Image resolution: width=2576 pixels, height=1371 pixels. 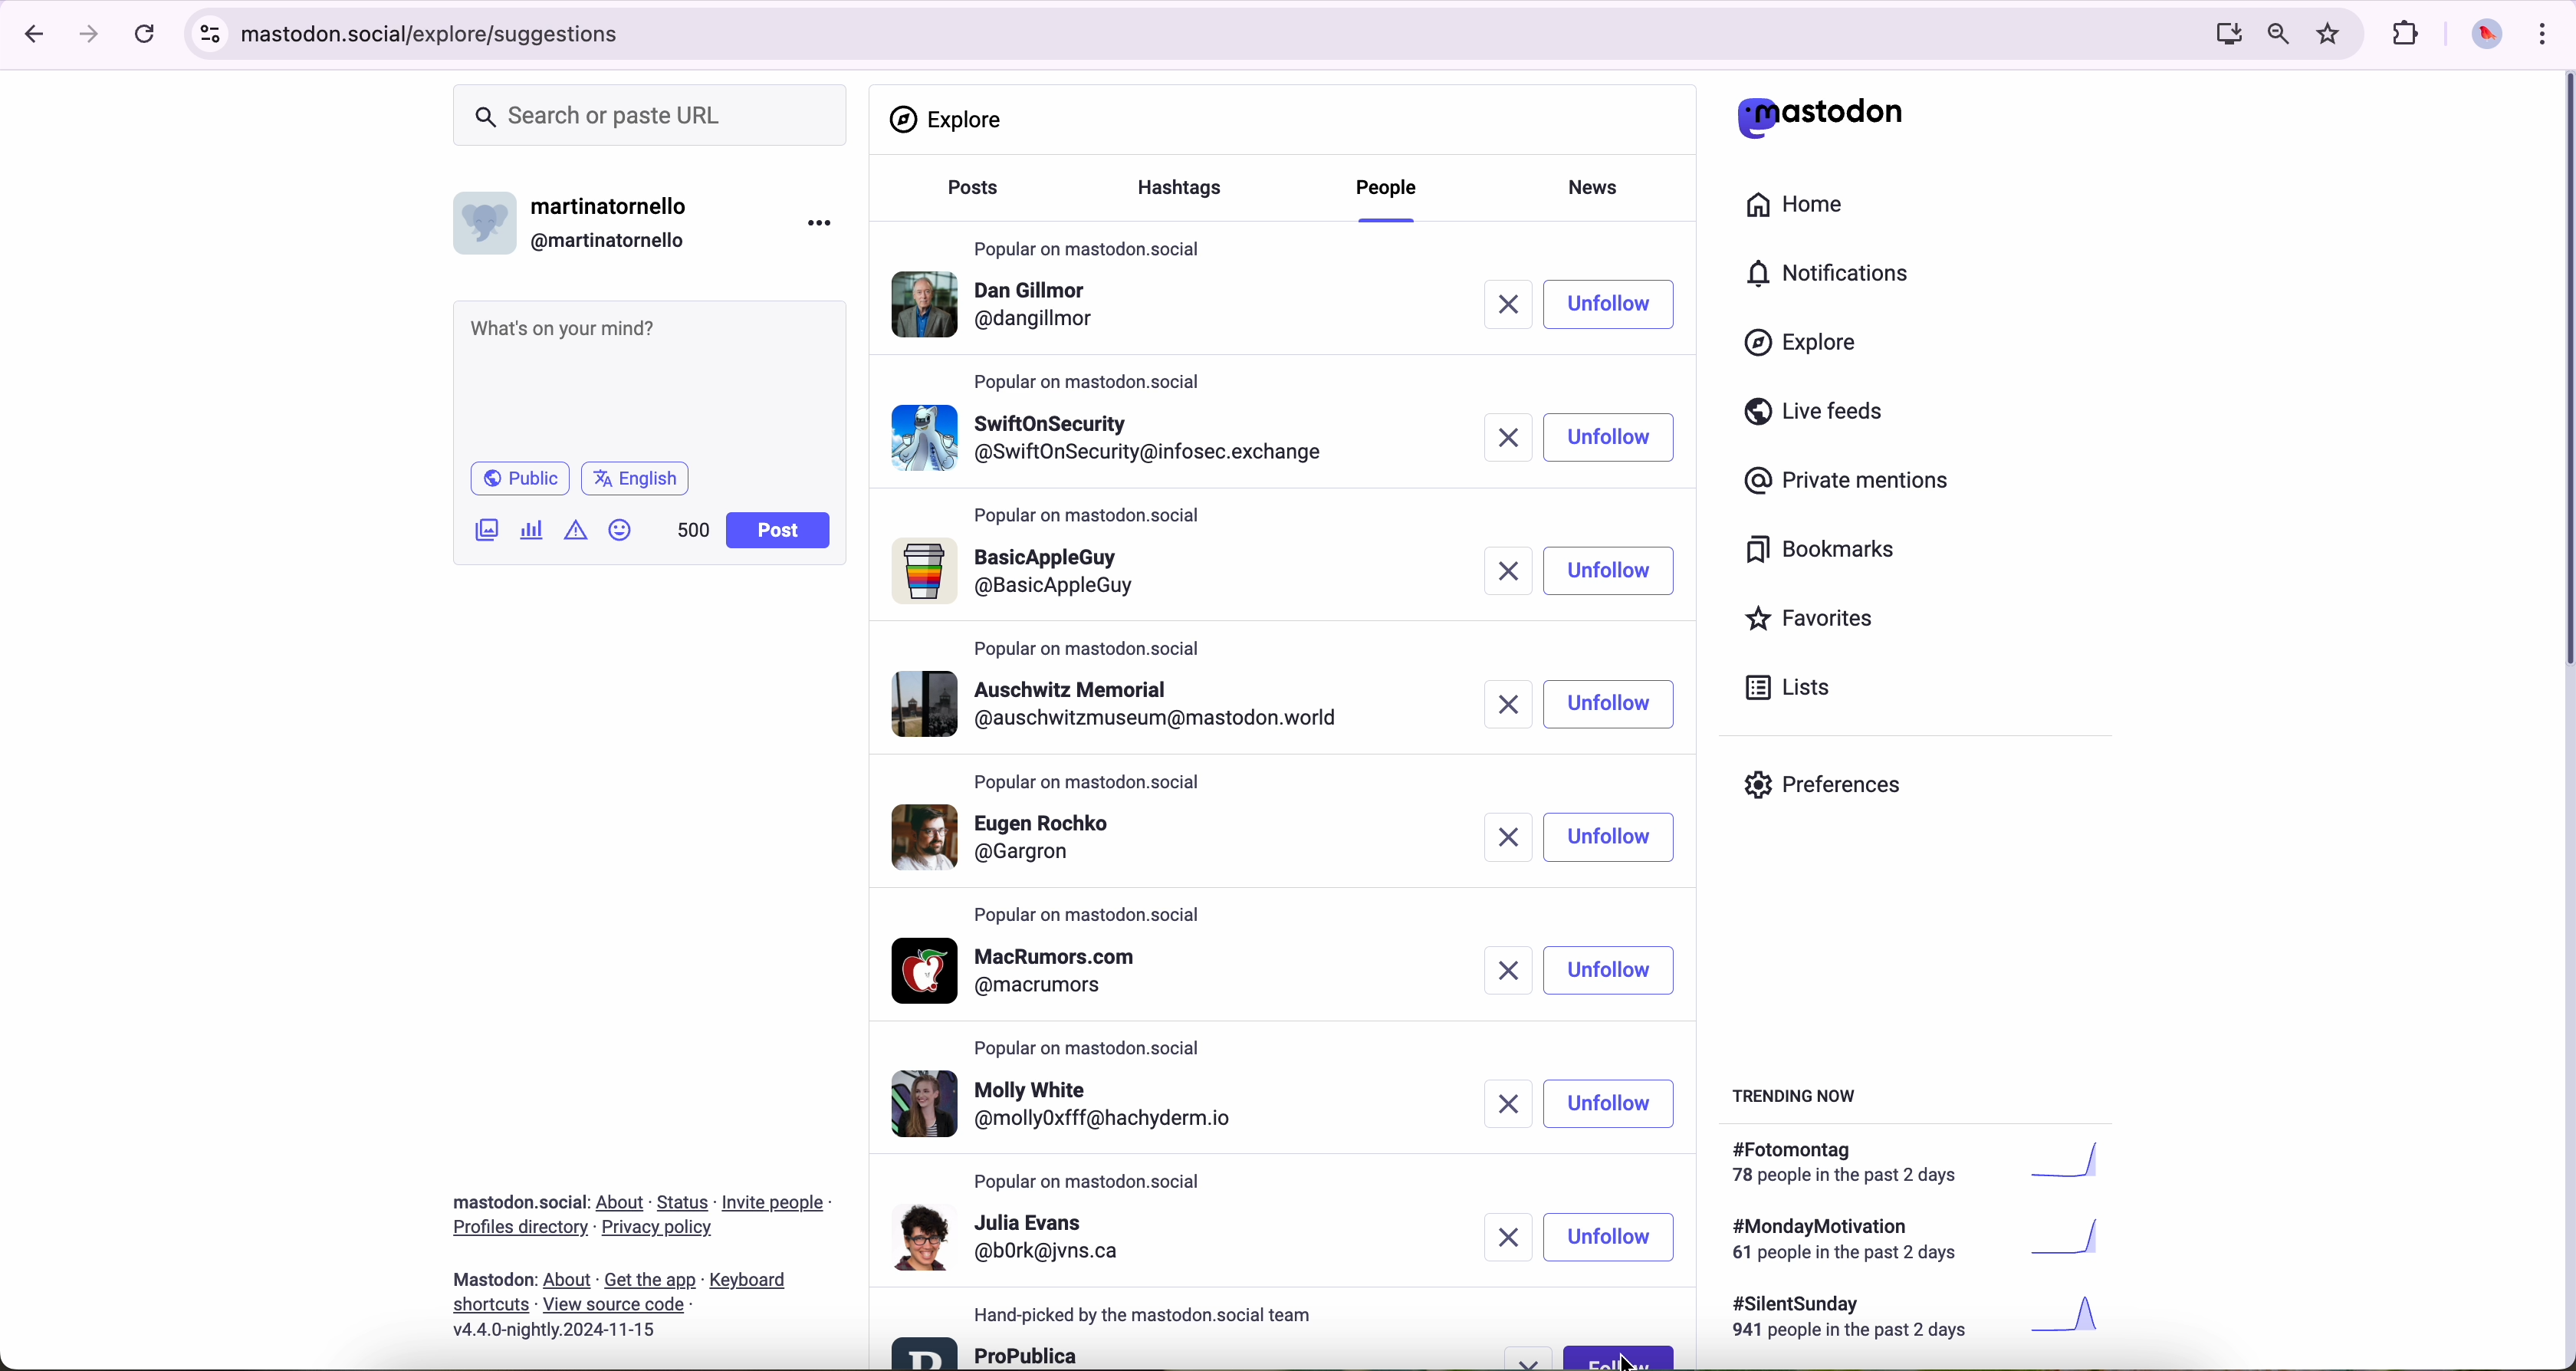 What do you see at coordinates (1611, 571) in the screenshot?
I see `unfollow` at bounding box center [1611, 571].